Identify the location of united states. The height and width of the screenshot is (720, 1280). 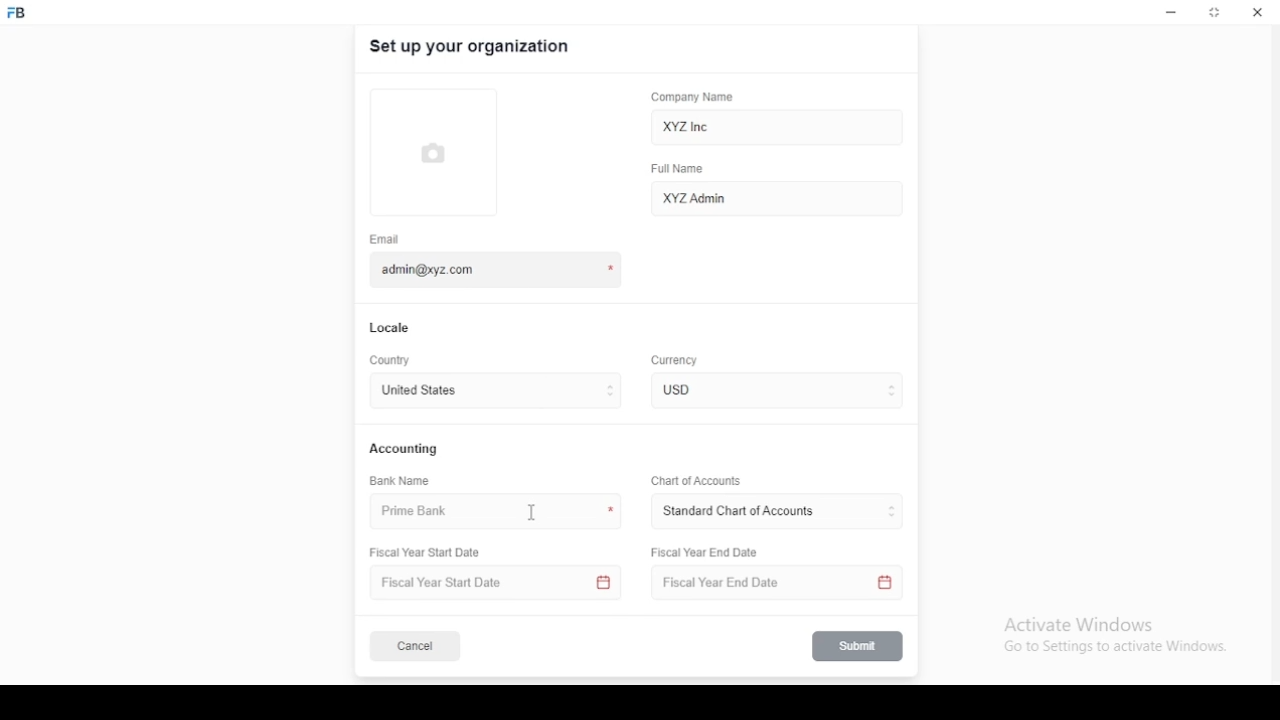
(418, 392).